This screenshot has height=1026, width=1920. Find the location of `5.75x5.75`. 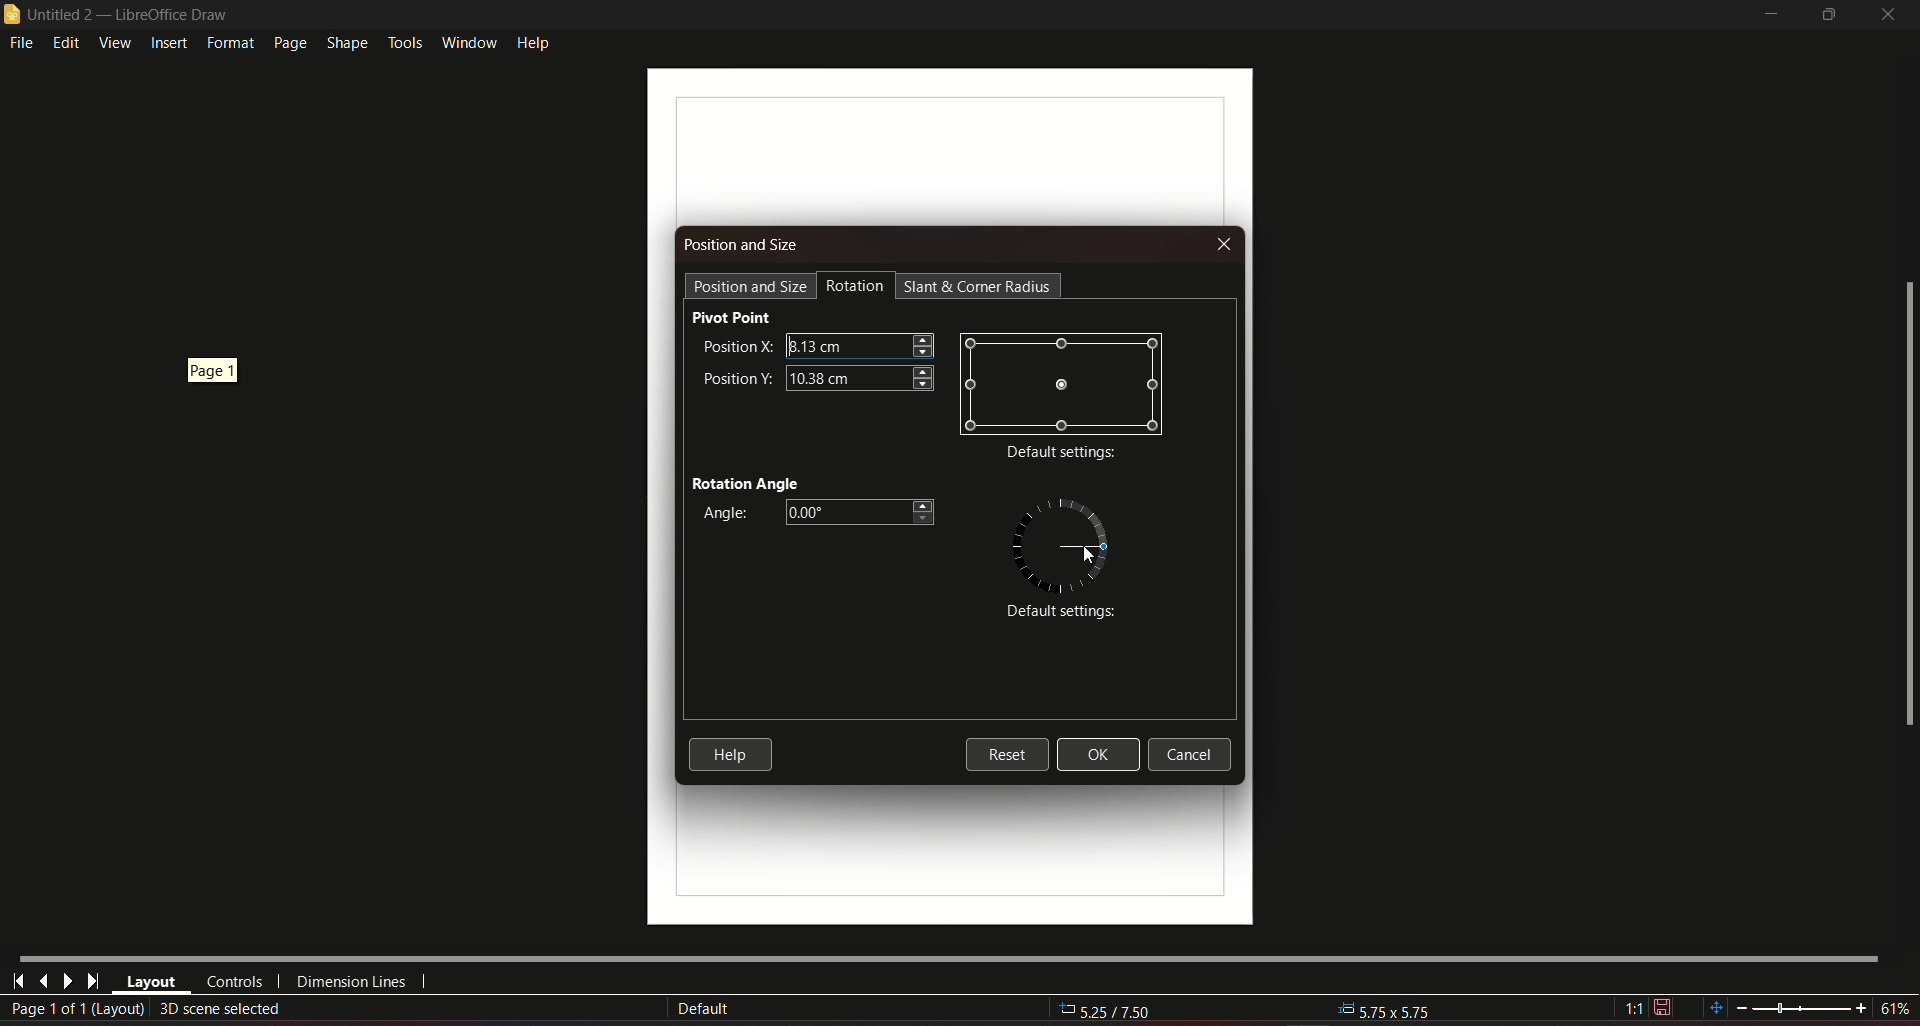

5.75x5.75 is located at coordinates (1386, 1008).